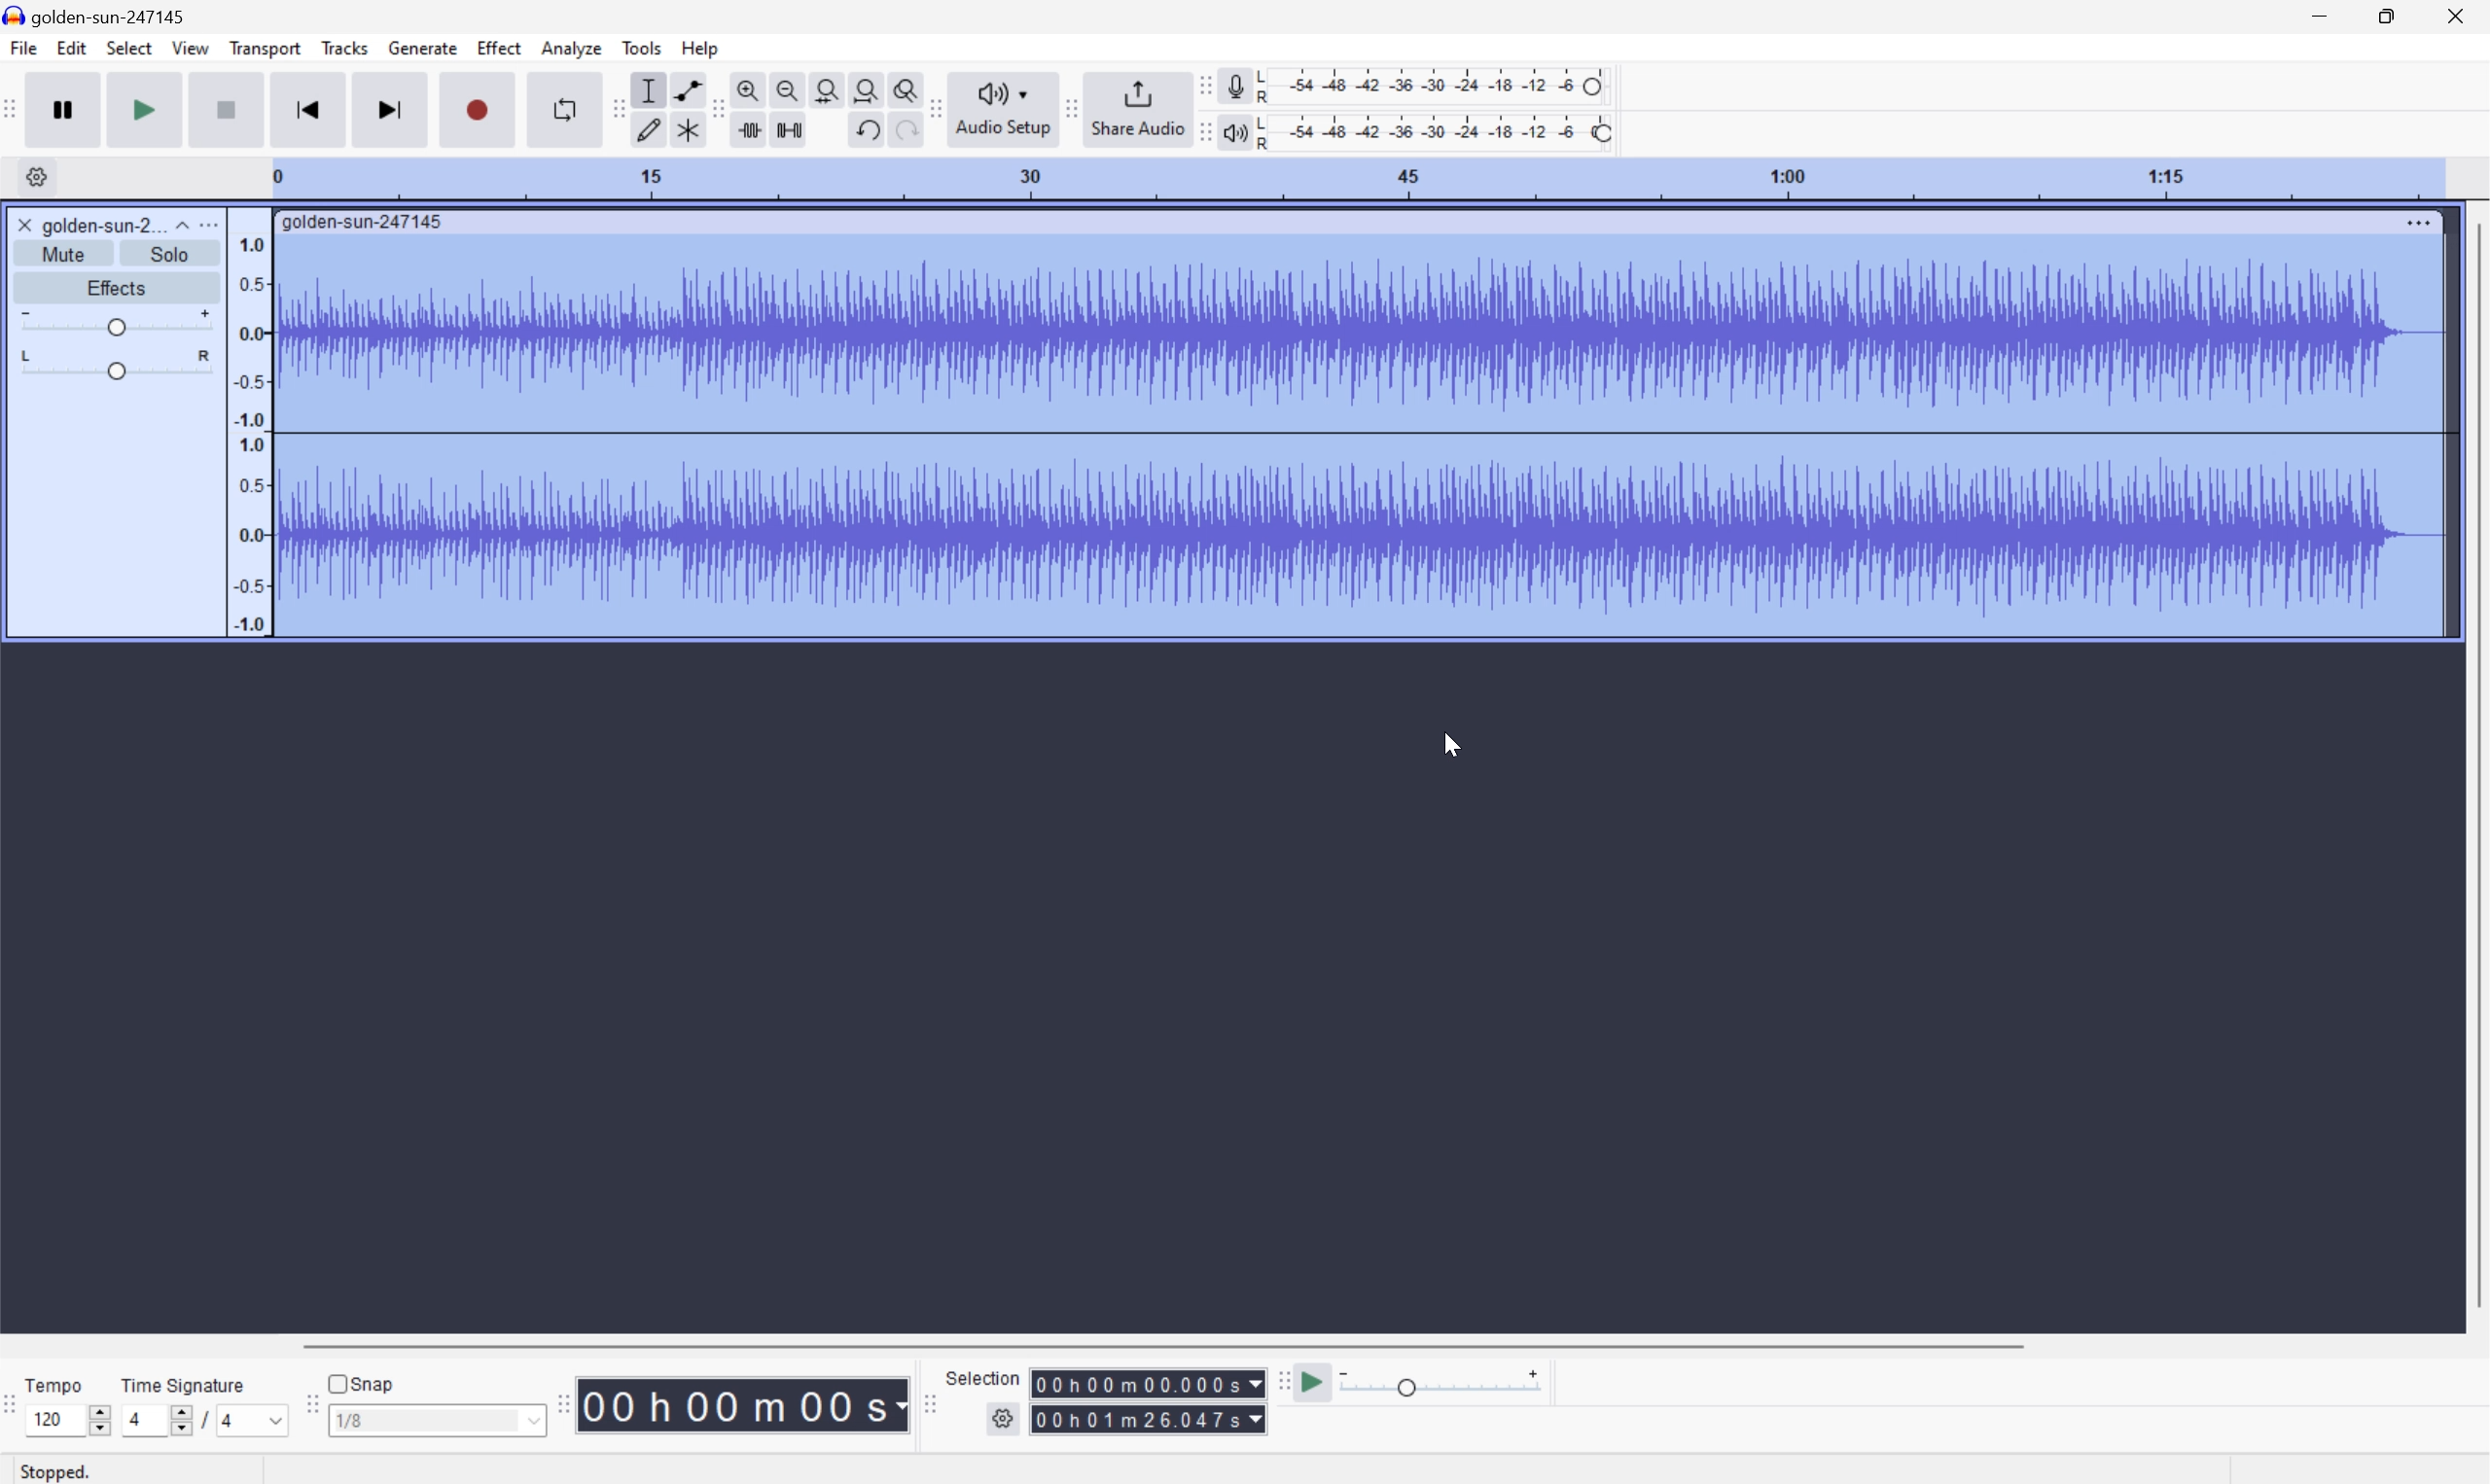 The width and height of the screenshot is (2490, 1484). What do you see at coordinates (16, 1409) in the screenshot?
I see `Audacity Time Signature Toolbar` at bounding box center [16, 1409].